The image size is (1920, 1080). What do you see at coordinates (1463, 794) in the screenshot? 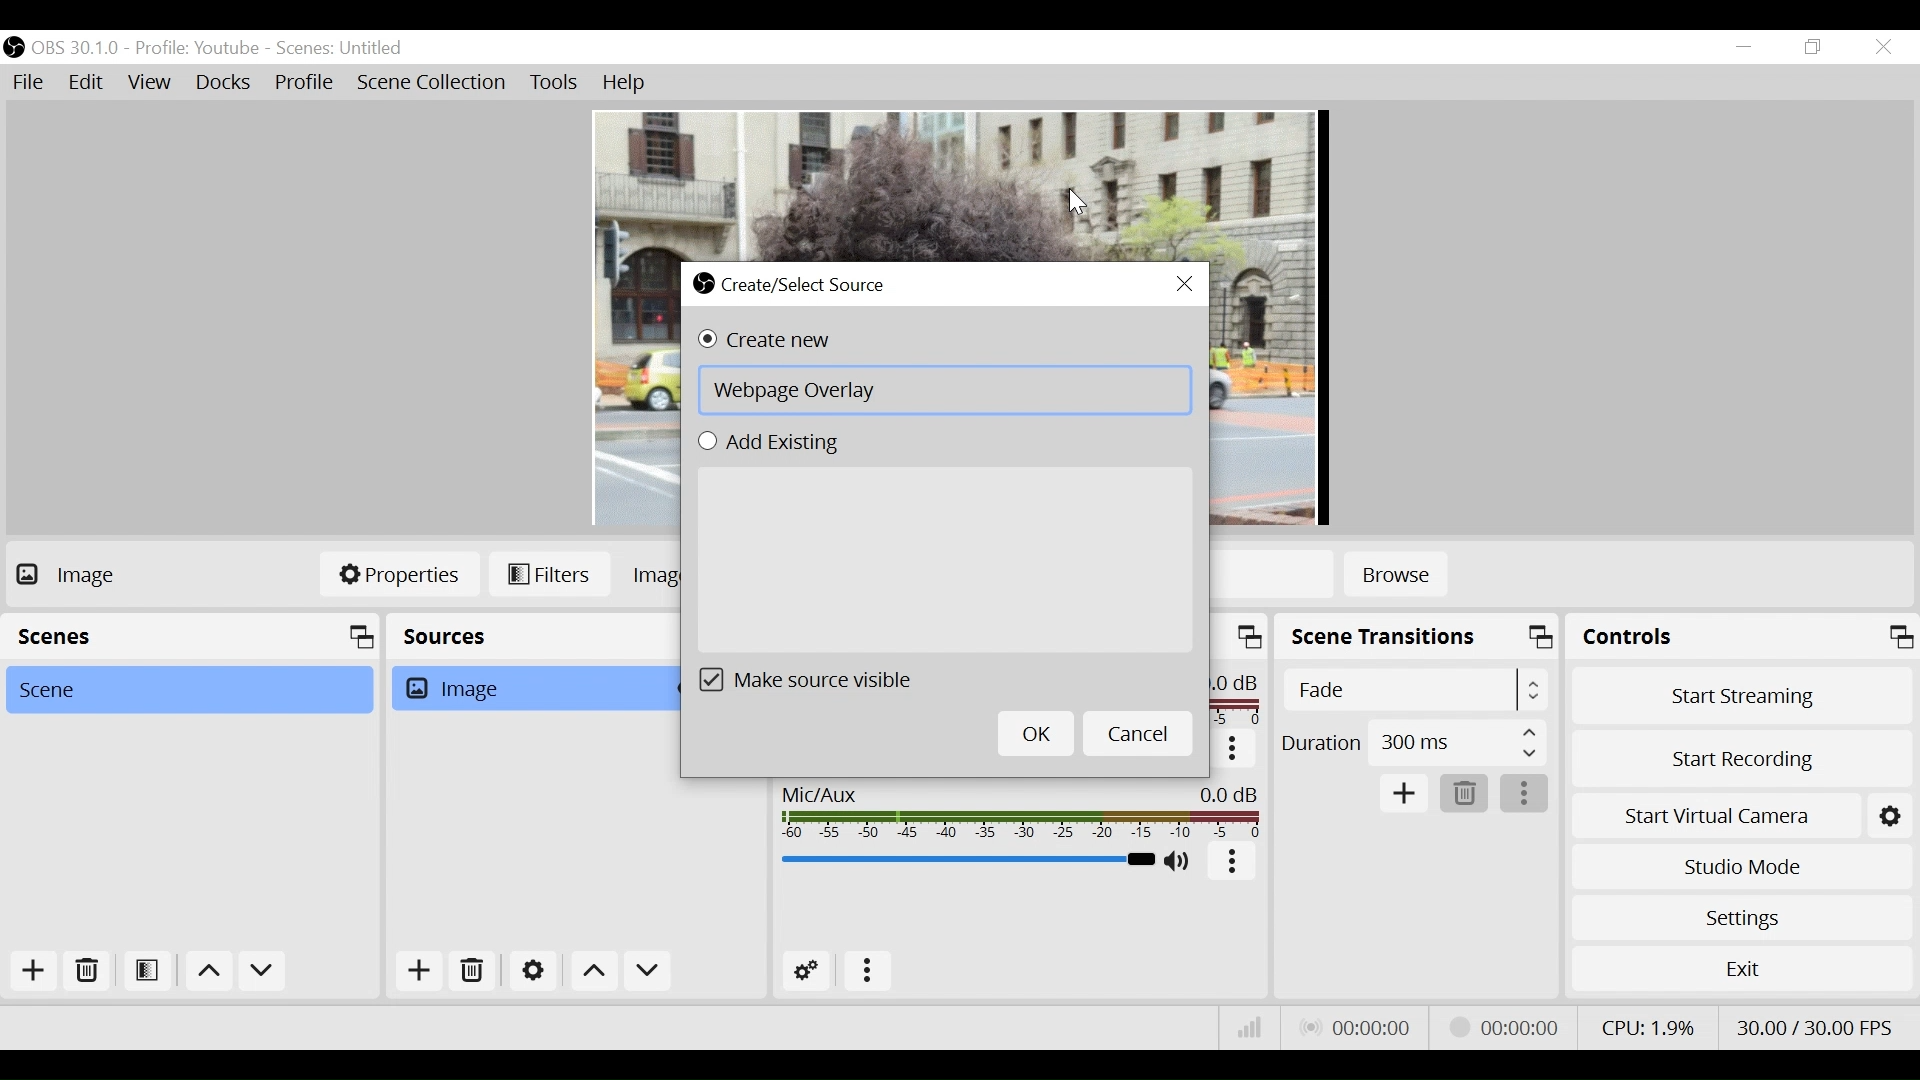
I see `Delete` at bounding box center [1463, 794].